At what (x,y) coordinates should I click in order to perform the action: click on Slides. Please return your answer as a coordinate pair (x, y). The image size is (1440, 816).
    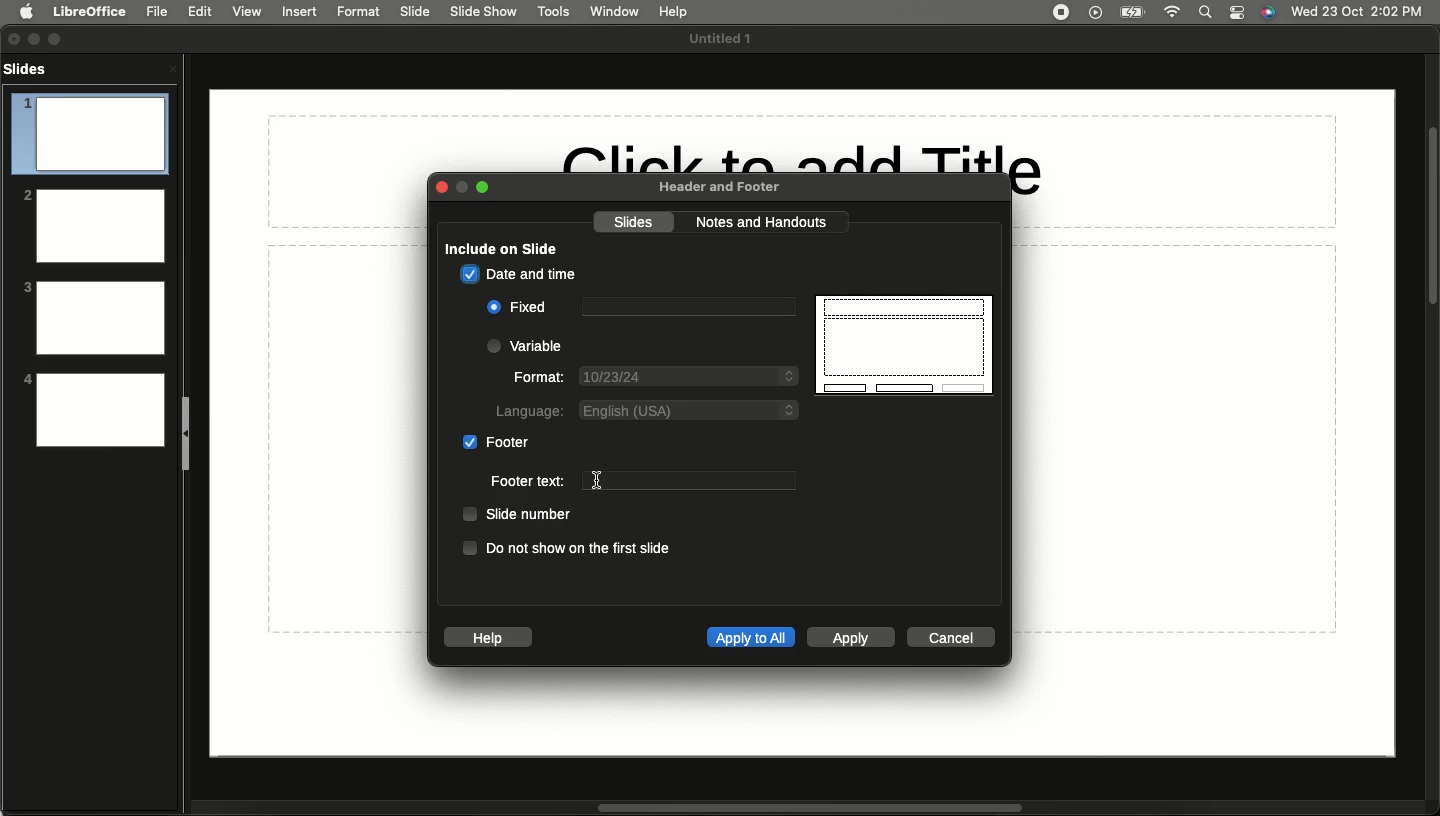
    Looking at the image, I should click on (633, 223).